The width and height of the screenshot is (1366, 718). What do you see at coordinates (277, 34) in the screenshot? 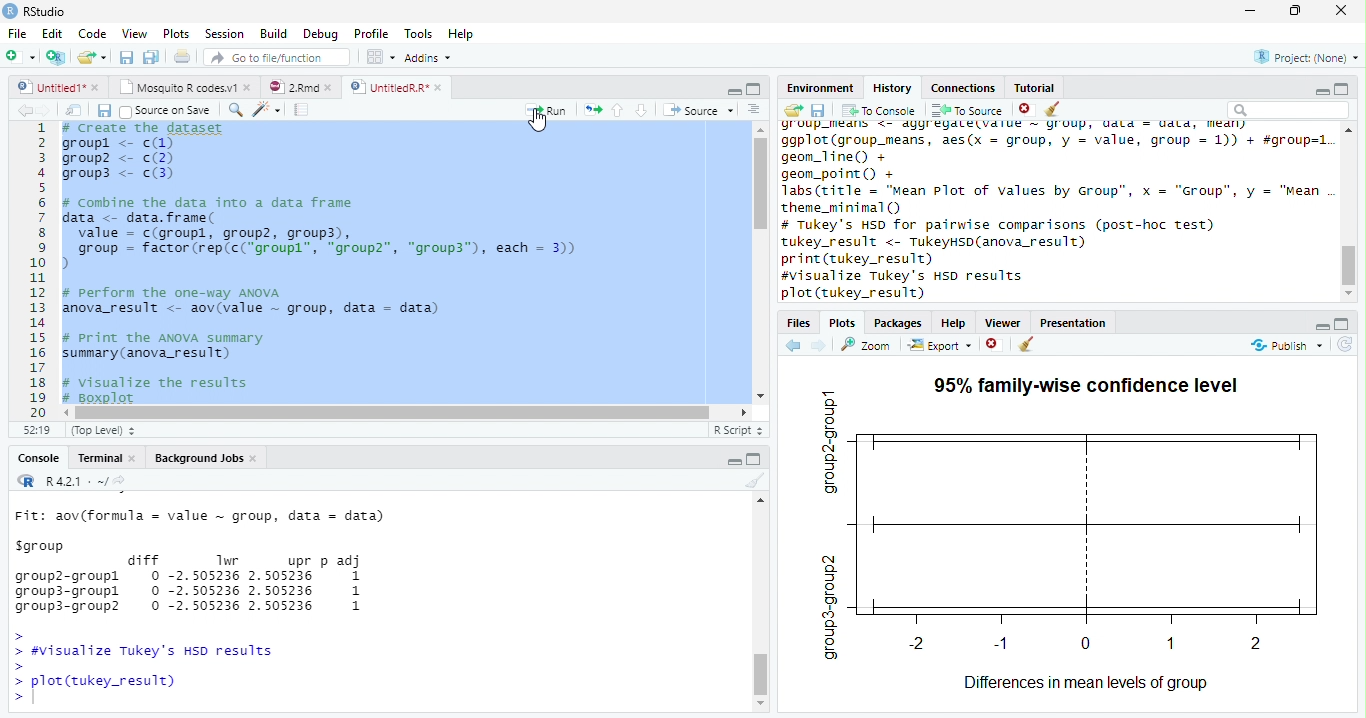
I see `Build` at bounding box center [277, 34].